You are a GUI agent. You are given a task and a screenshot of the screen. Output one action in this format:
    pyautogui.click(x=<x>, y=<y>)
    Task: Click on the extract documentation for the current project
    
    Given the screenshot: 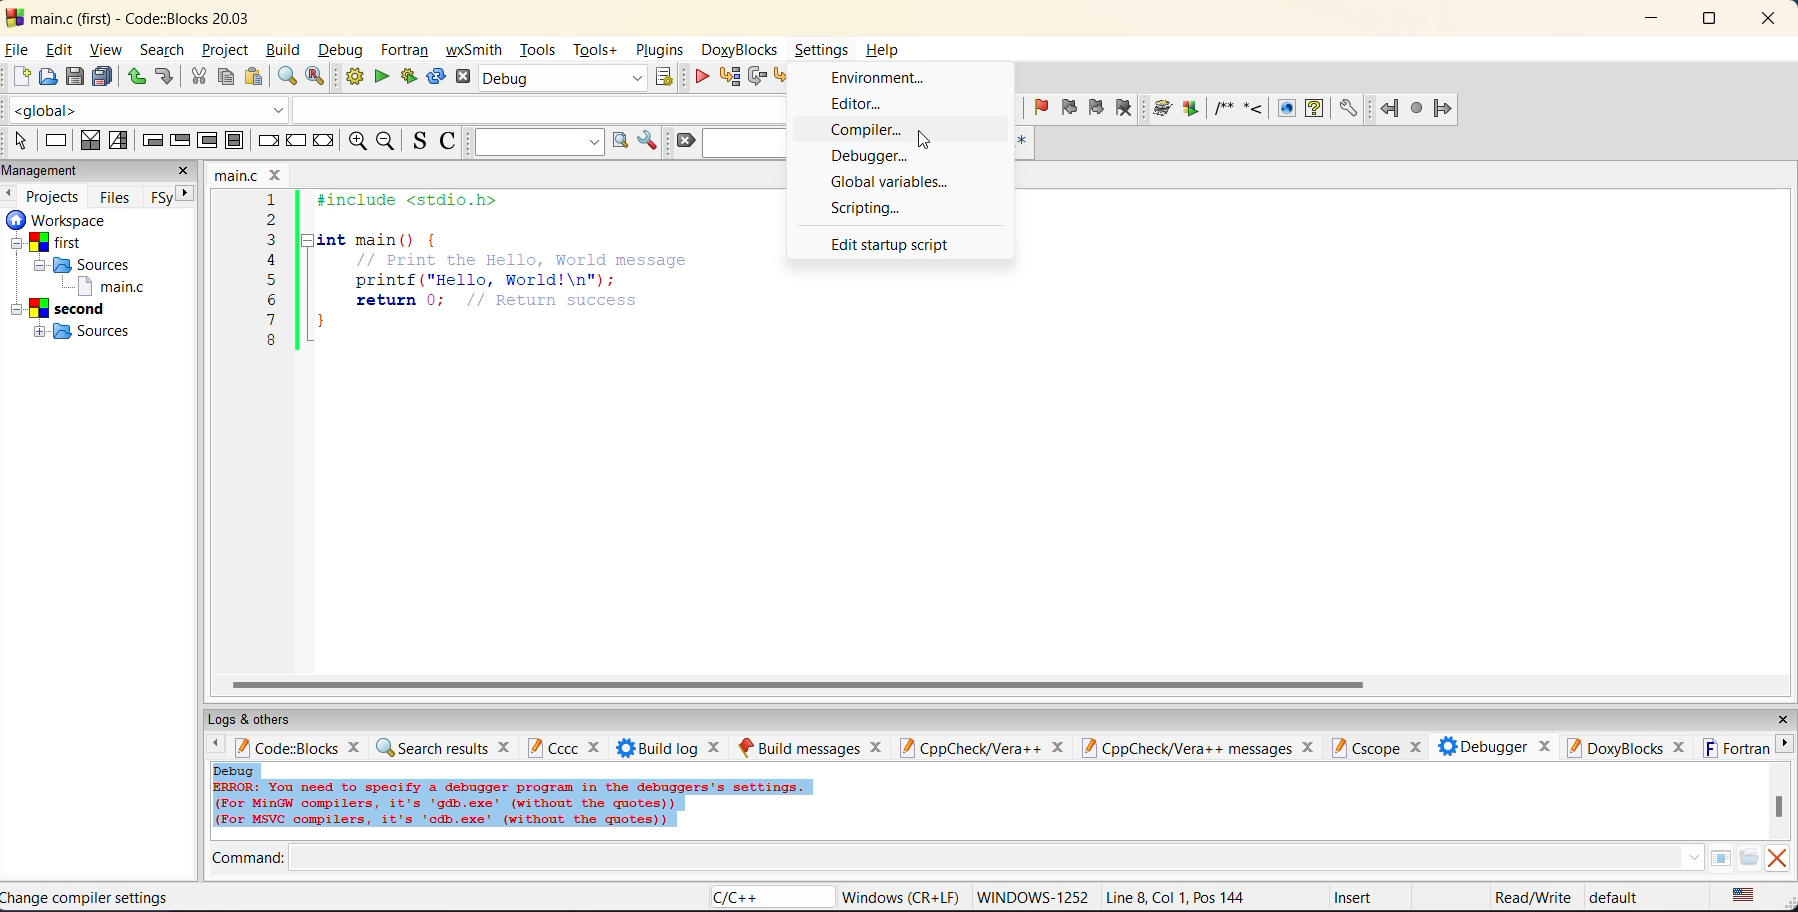 What is the action you would take?
    pyautogui.click(x=1190, y=113)
    